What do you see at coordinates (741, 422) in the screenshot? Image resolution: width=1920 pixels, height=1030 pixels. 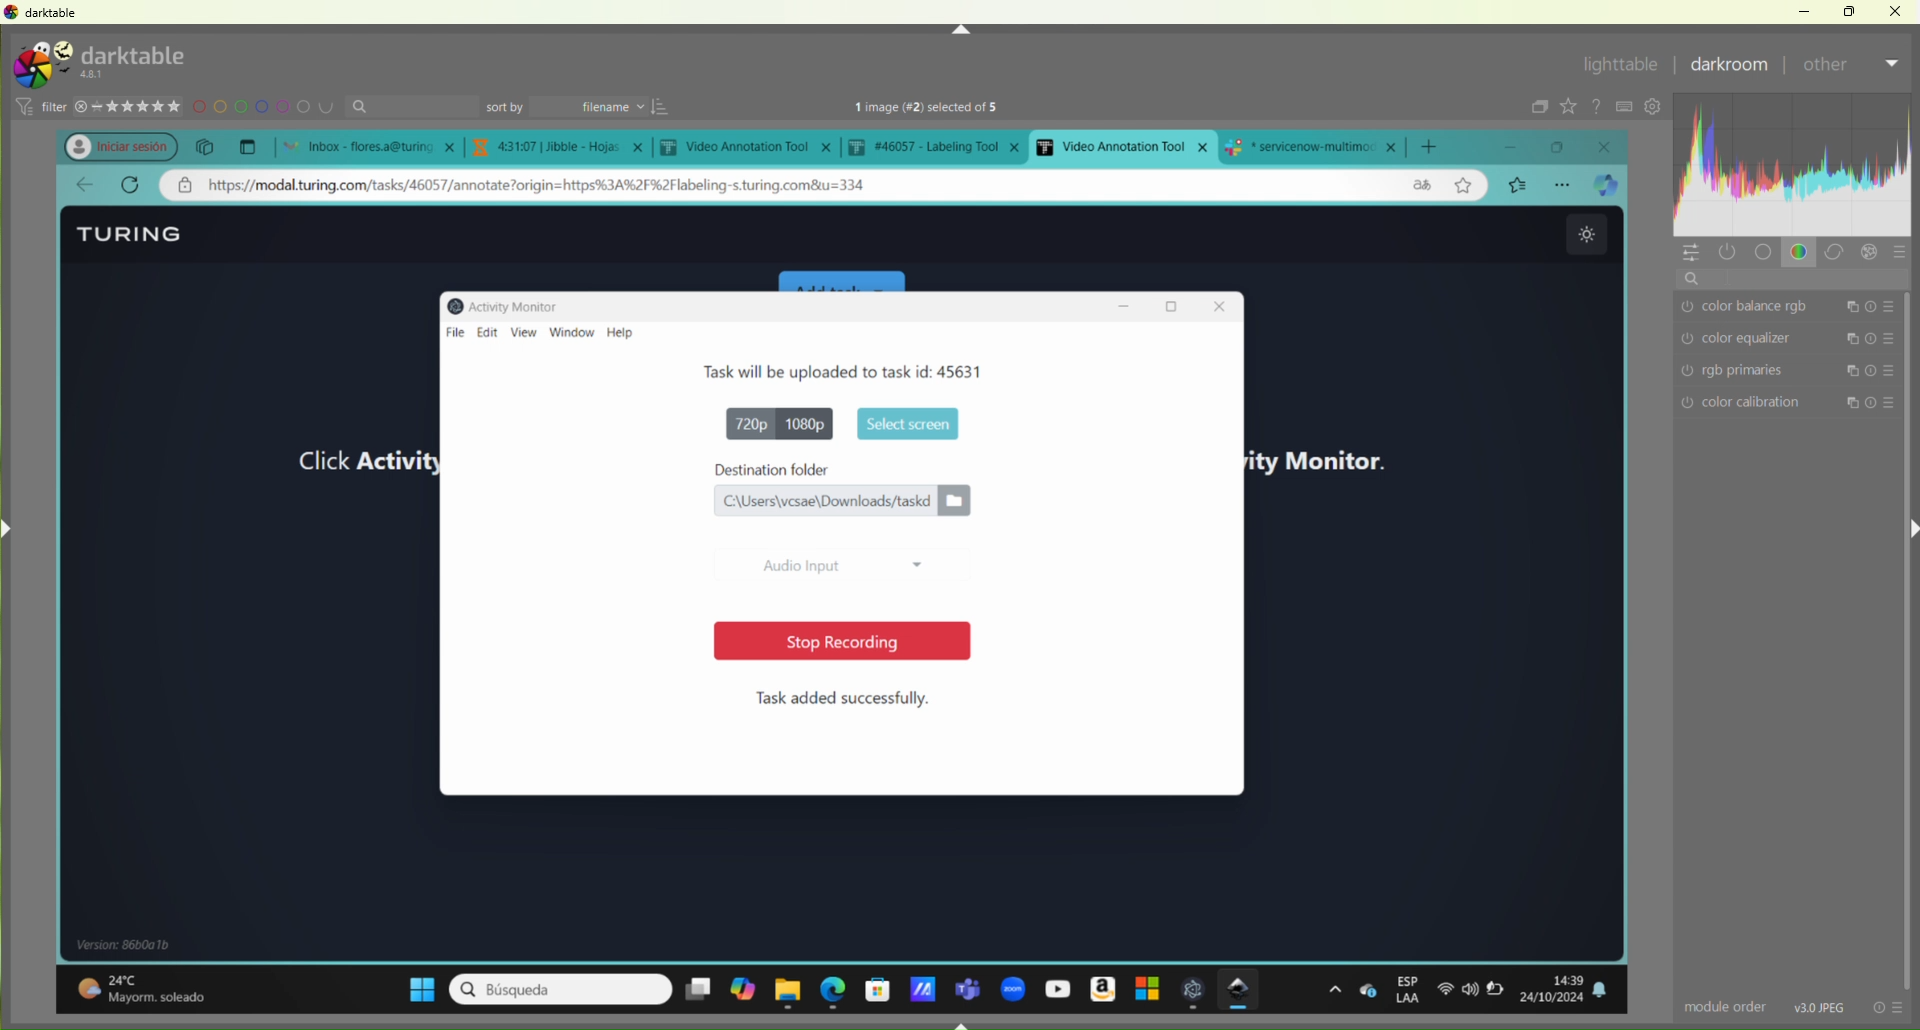 I see `720p` at bounding box center [741, 422].